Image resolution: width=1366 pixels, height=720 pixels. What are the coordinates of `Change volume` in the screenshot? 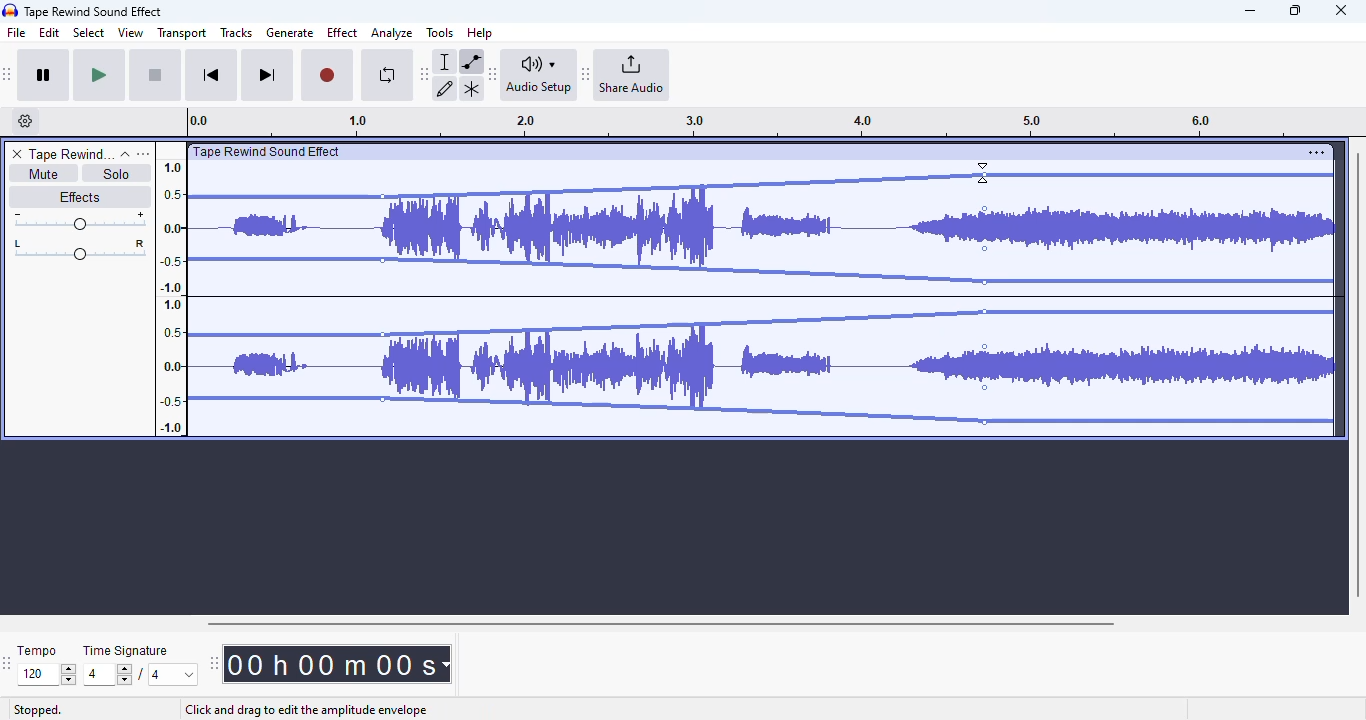 It's located at (79, 221).